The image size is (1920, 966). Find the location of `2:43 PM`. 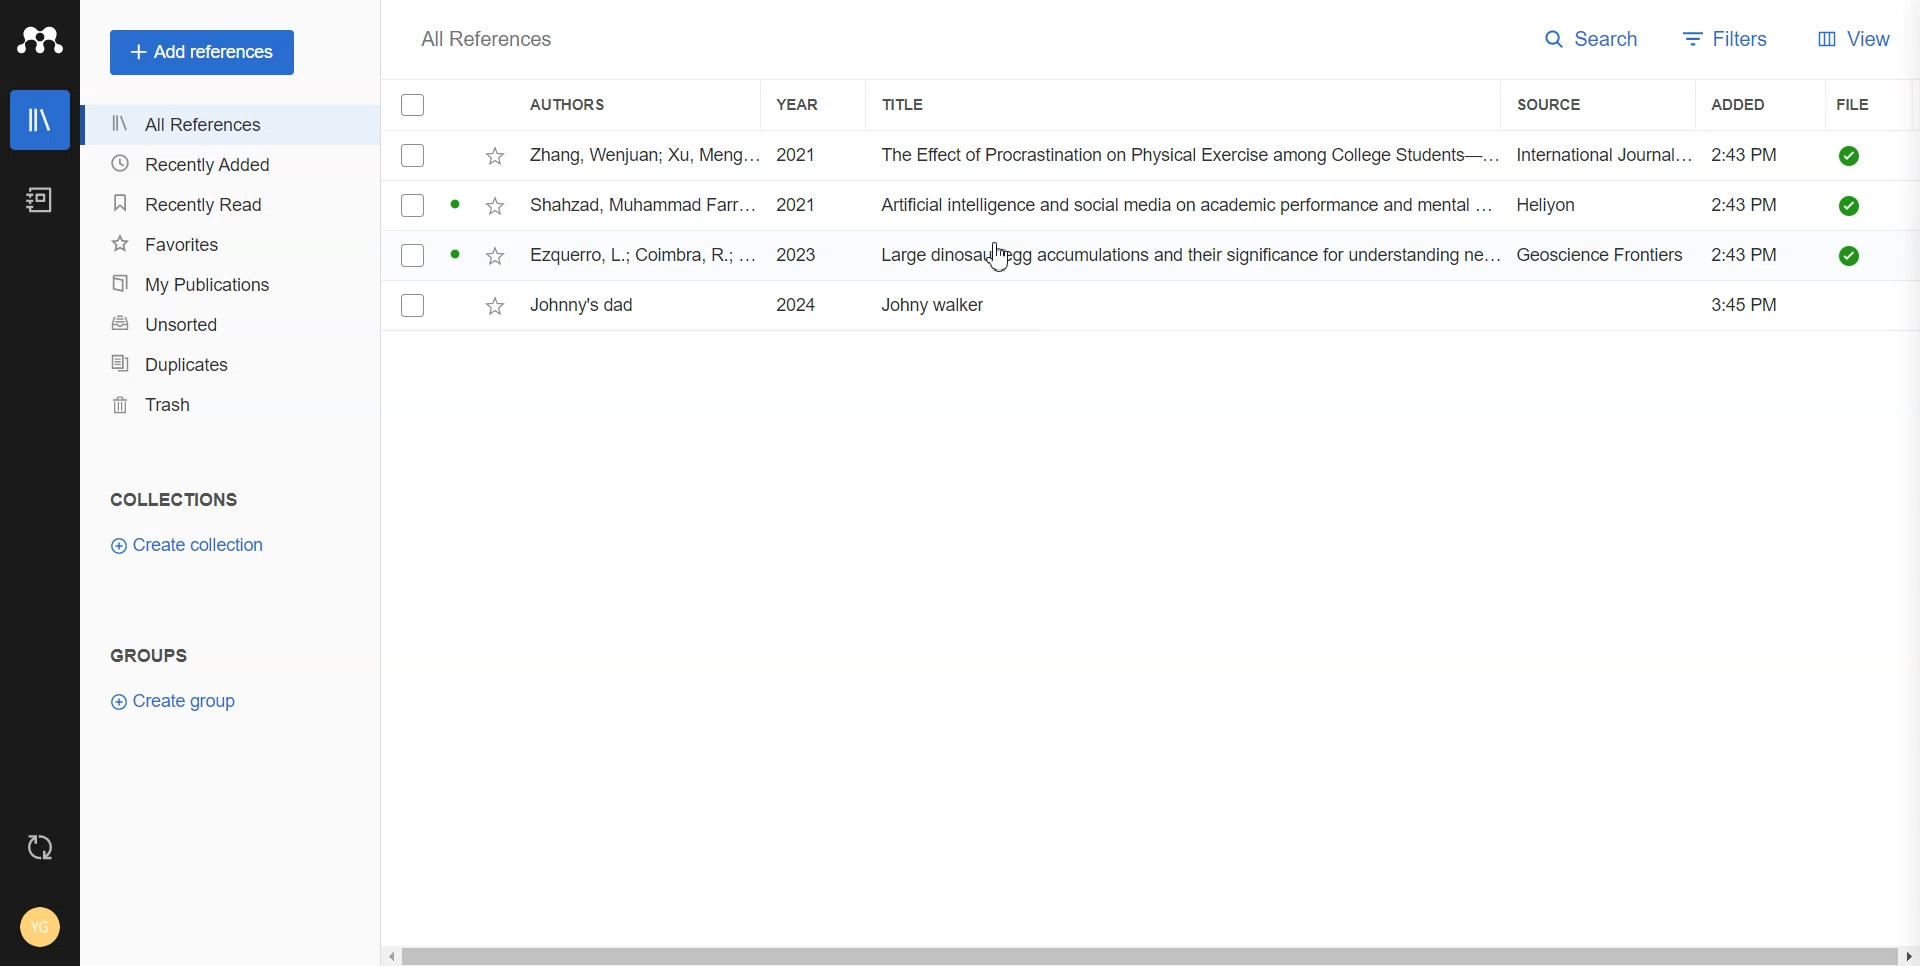

2:43 PM is located at coordinates (1748, 154).